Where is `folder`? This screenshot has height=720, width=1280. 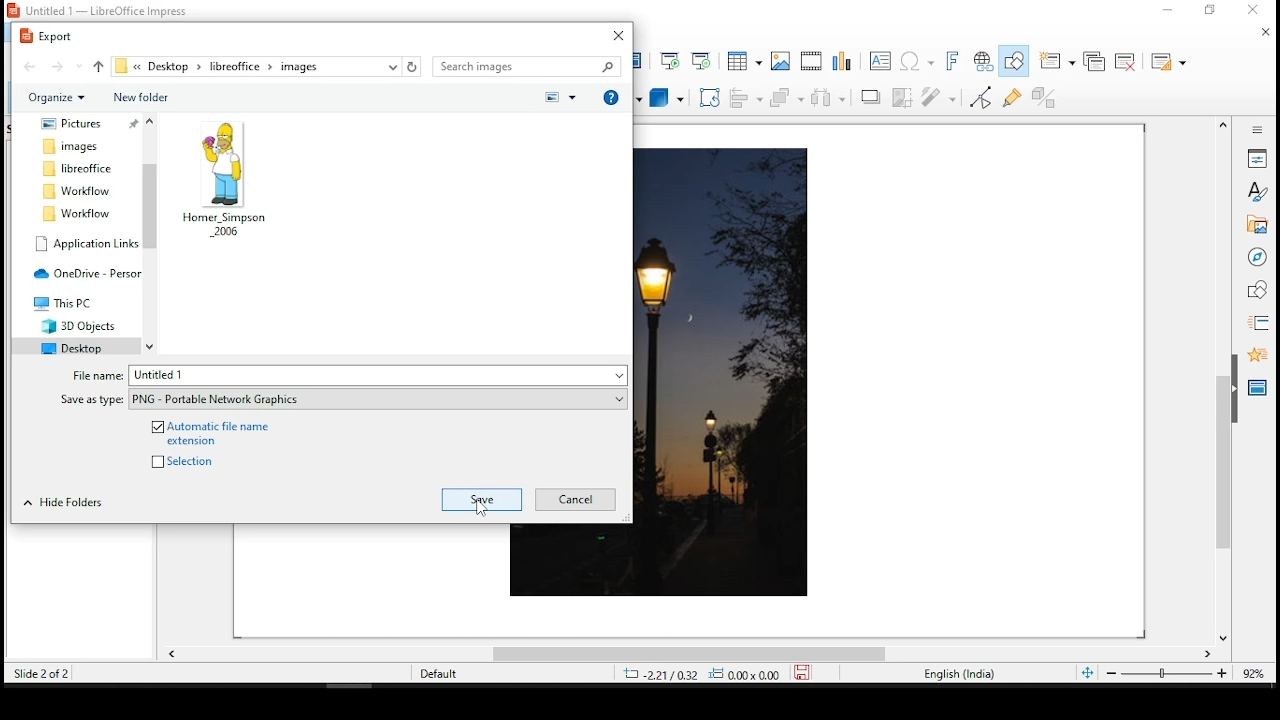
folder is located at coordinates (78, 324).